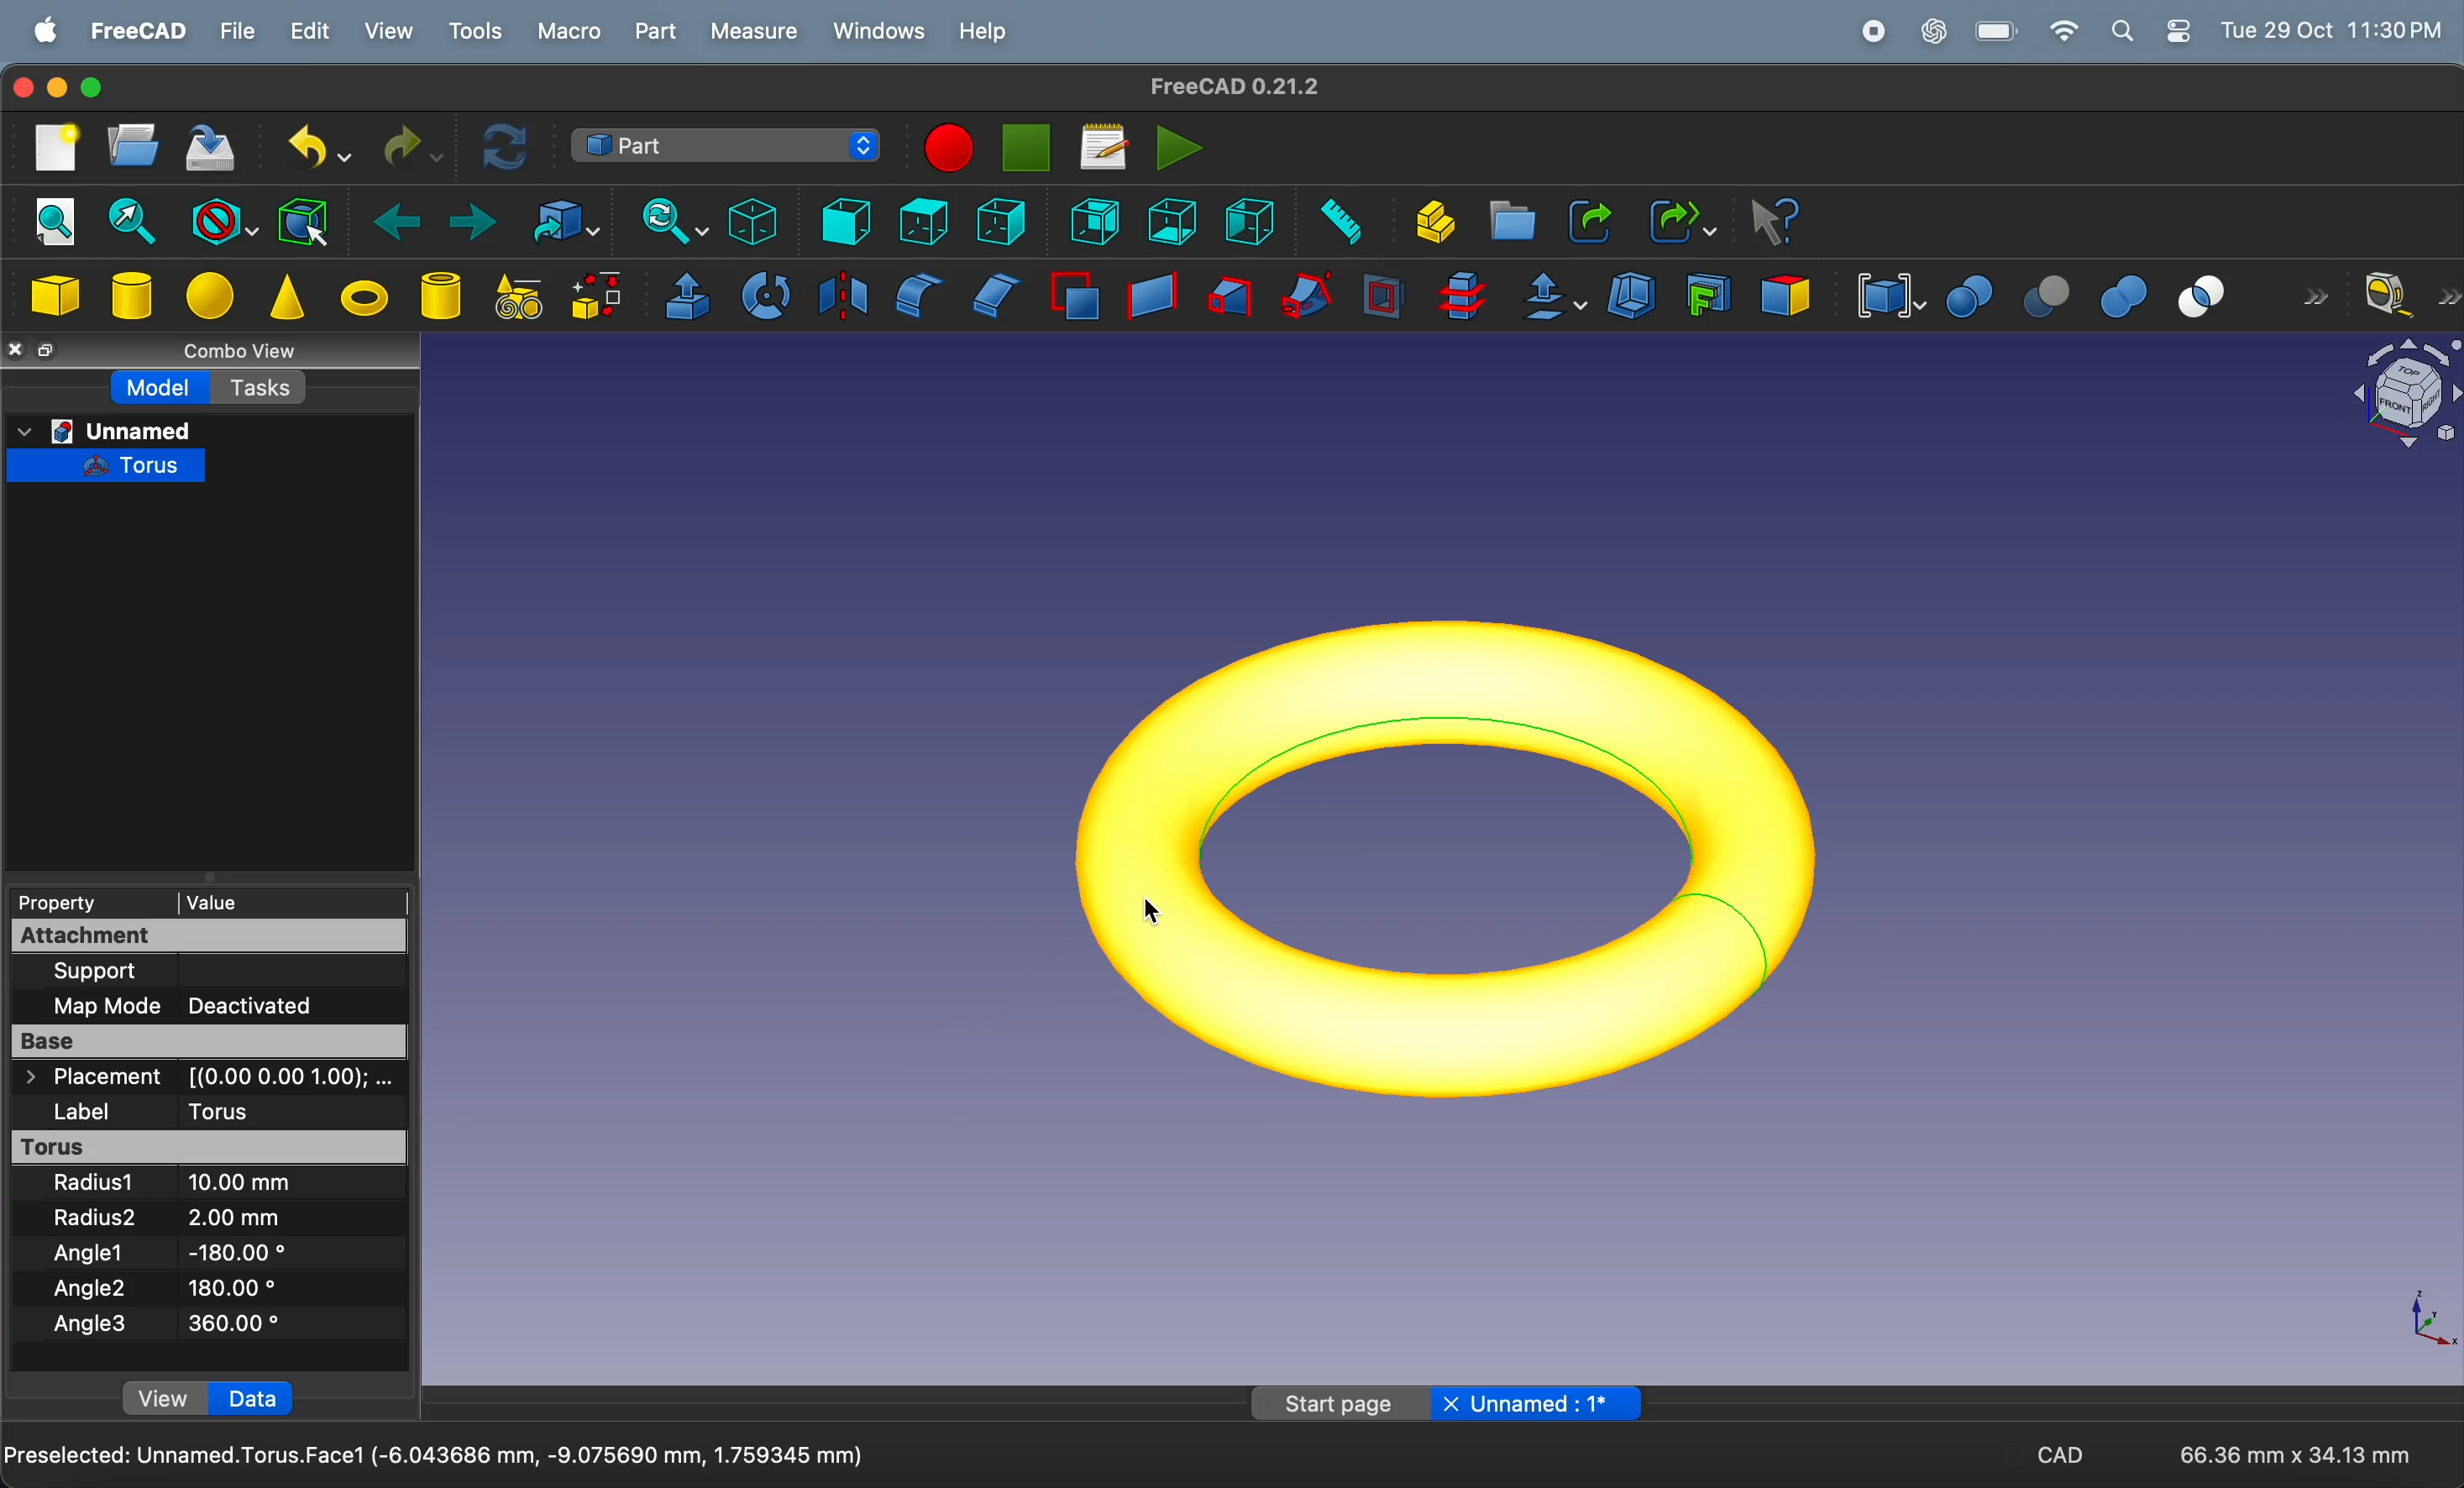  Describe the element at coordinates (1334, 222) in the screenshot. I see `measure distance` at that location.